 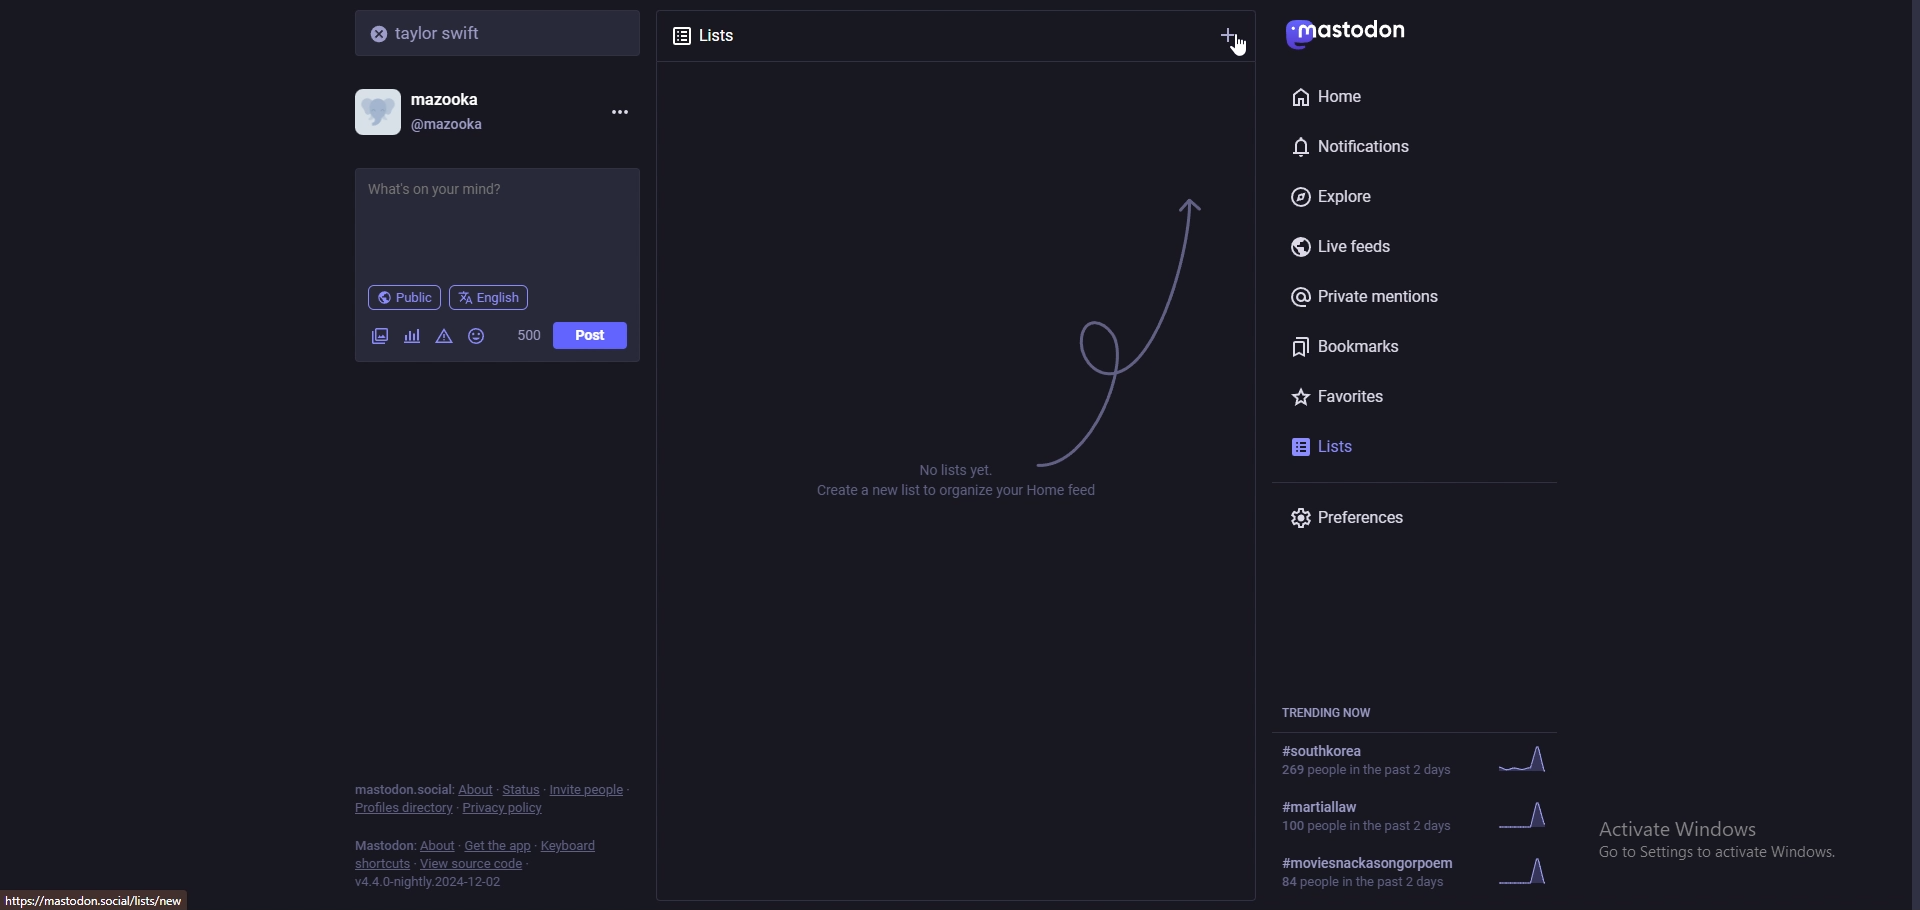 What do you see at coordinates (384, 846) in the screenshot?
I see `mastodon` at bounding box center [384, 846].